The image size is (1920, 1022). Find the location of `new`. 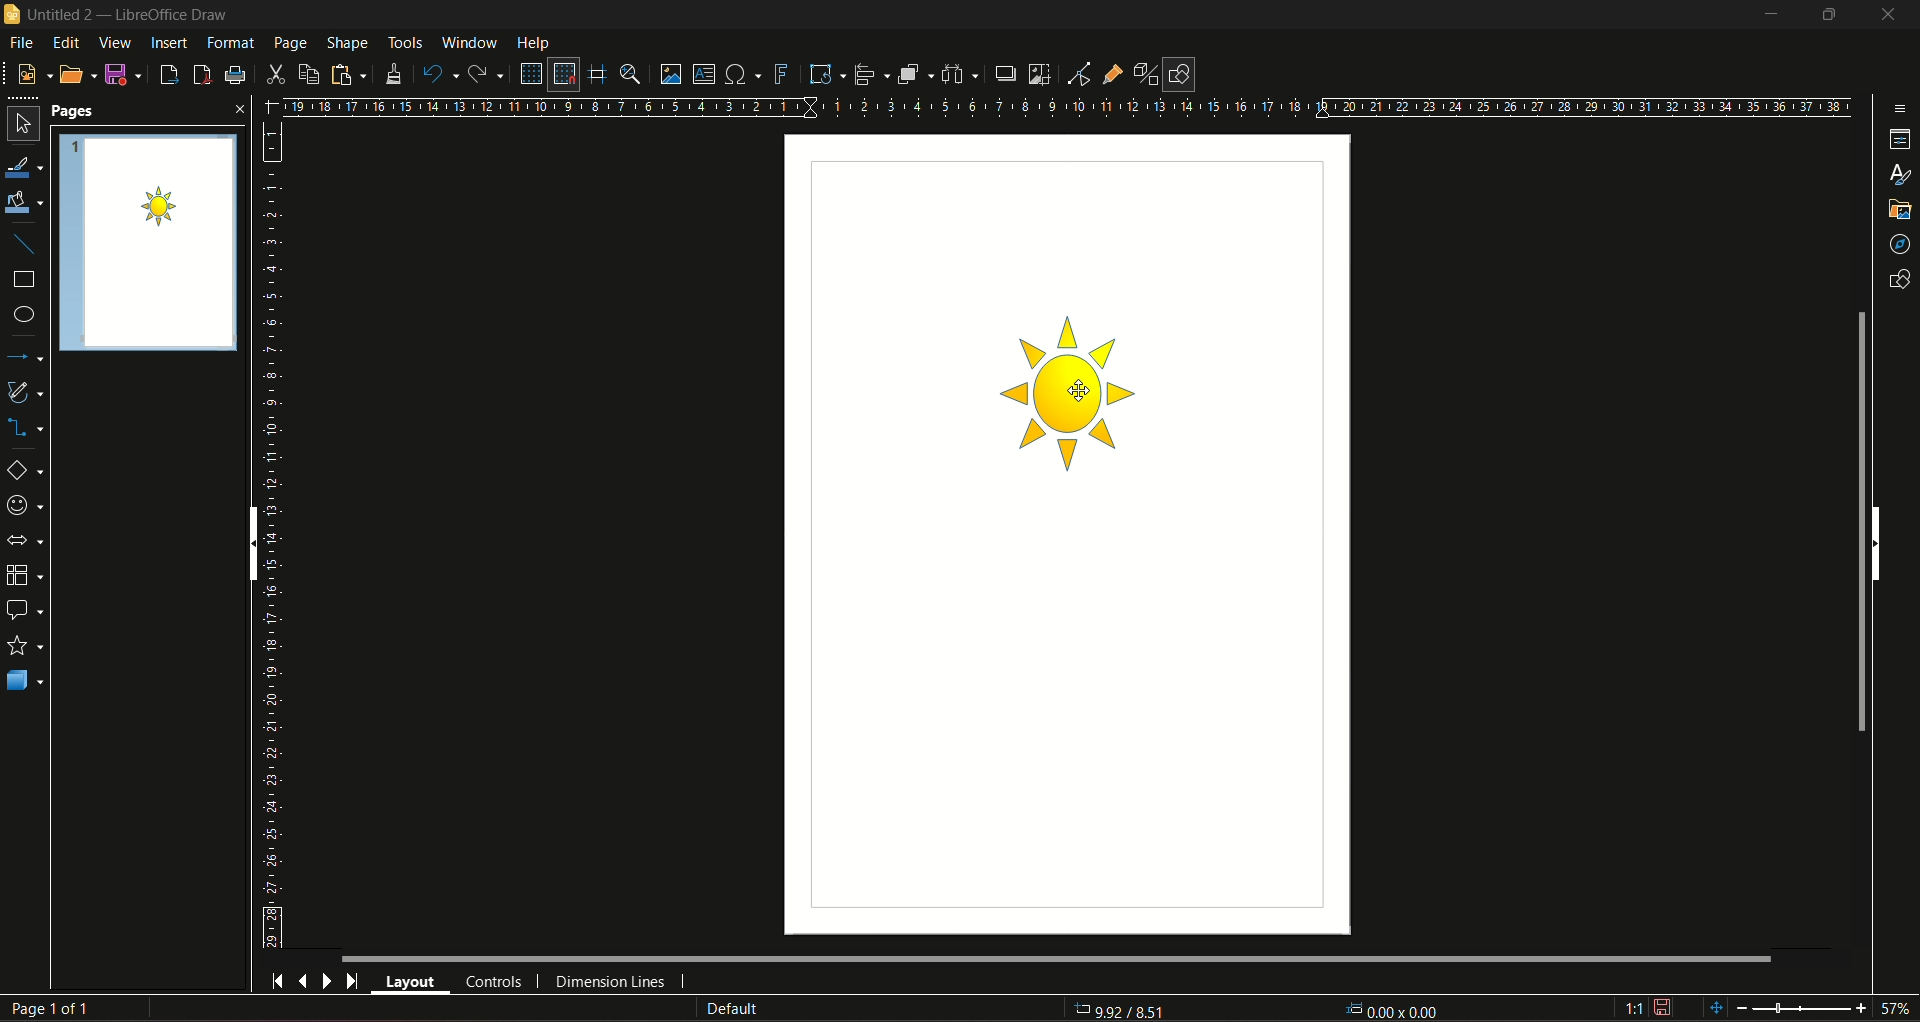

new is located at coordinates (32, 74).